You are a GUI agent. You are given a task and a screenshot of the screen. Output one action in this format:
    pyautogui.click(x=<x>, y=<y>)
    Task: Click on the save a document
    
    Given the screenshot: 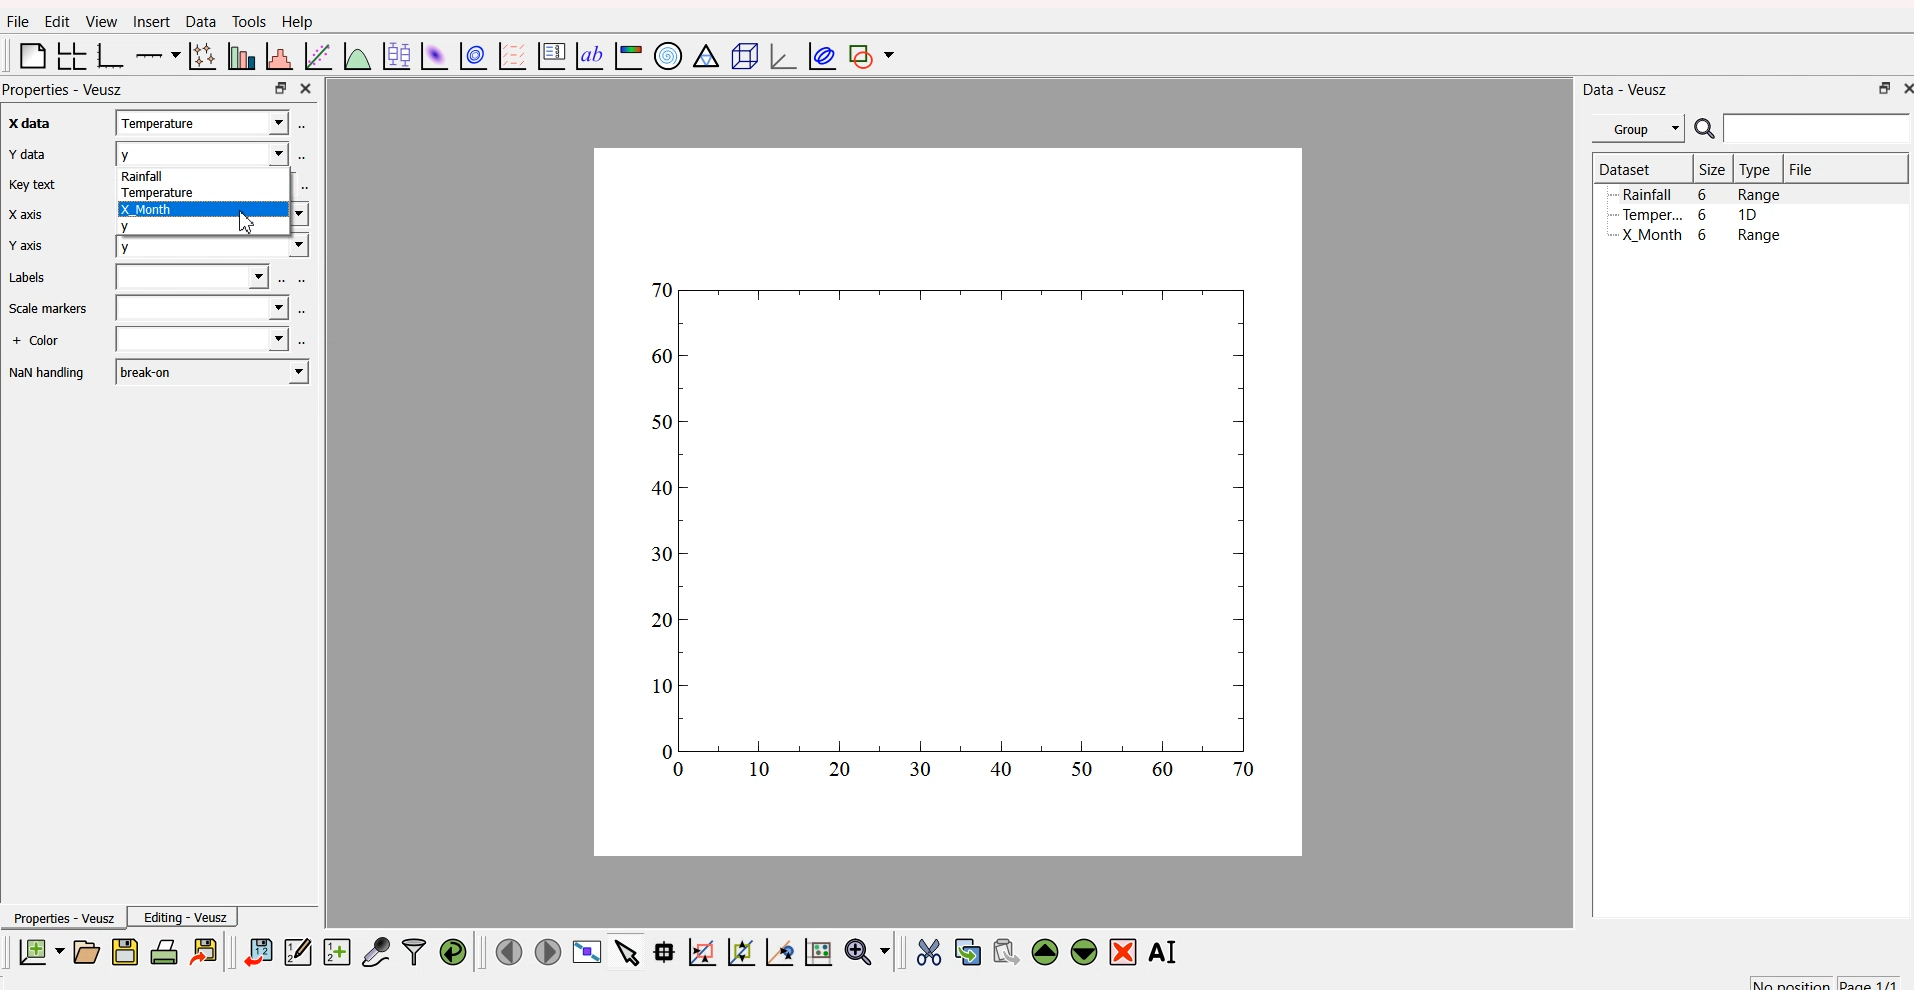 What is the action you would take?
    pyautogui.click(x=122, y=951)
    